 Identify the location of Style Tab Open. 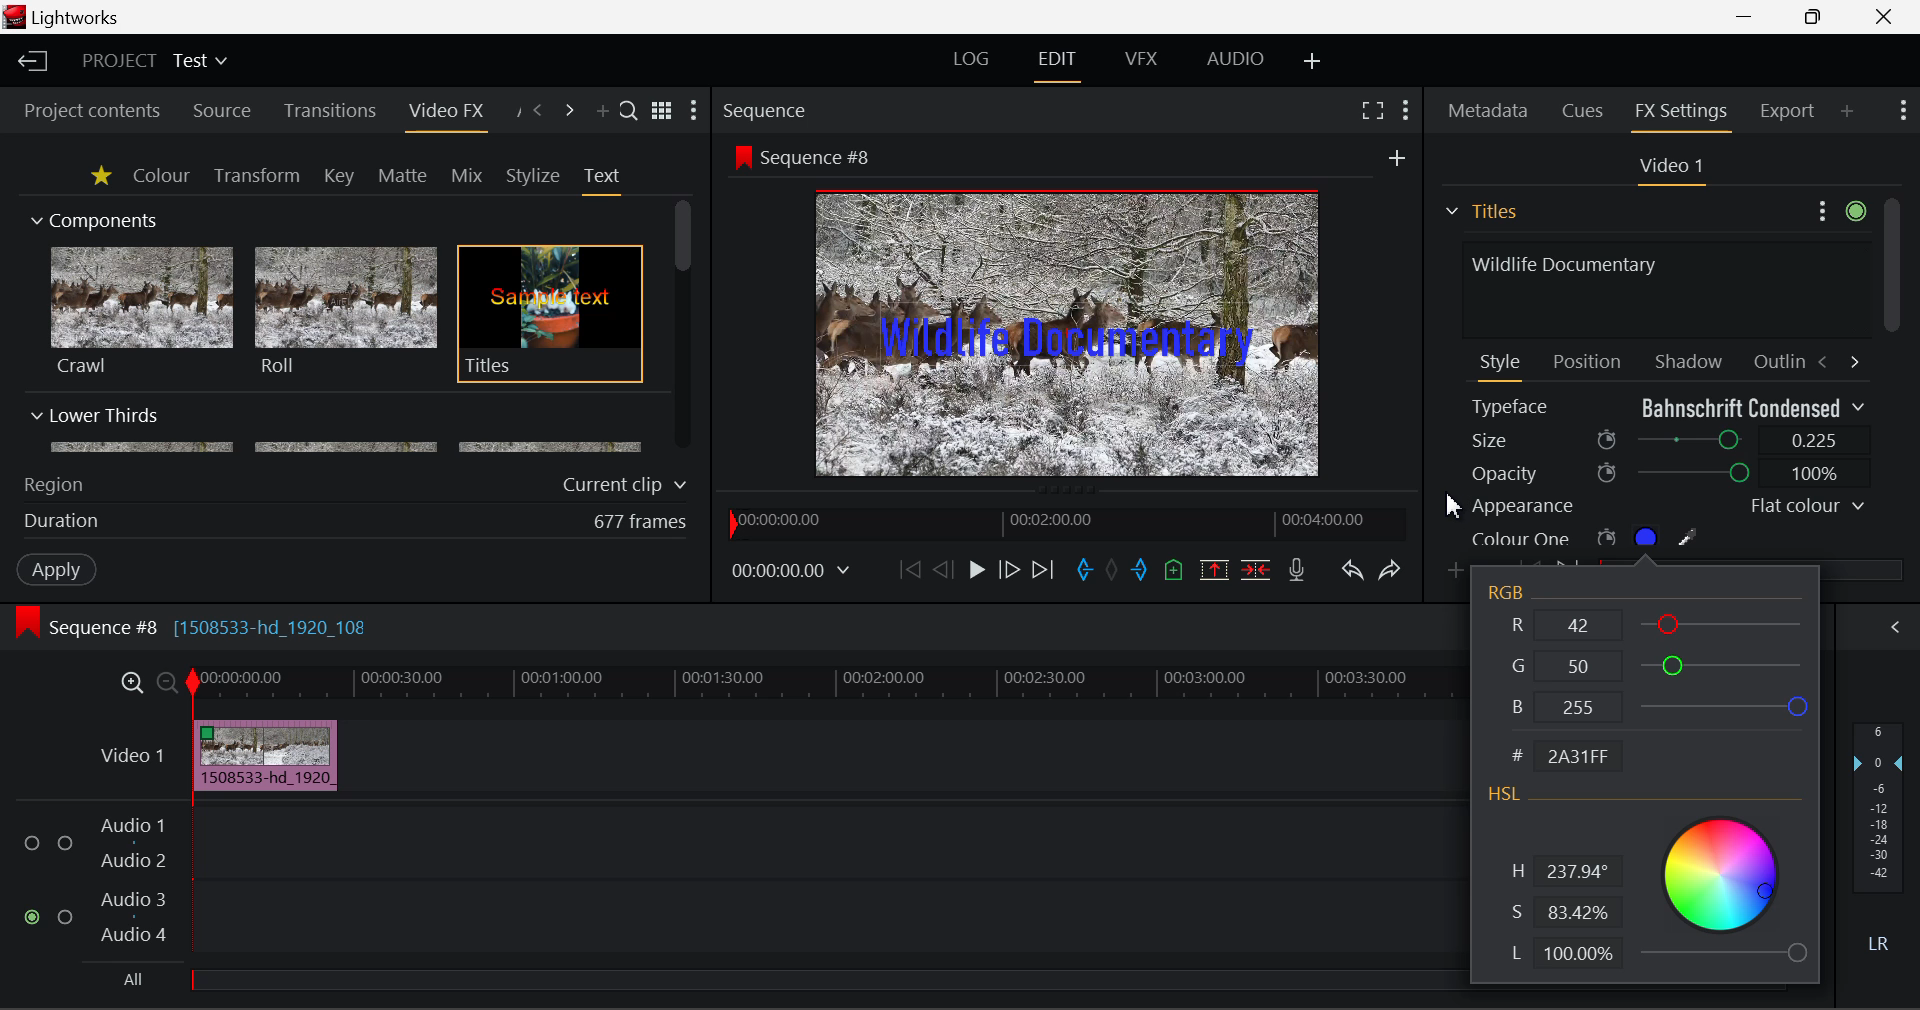
(1502, 366).